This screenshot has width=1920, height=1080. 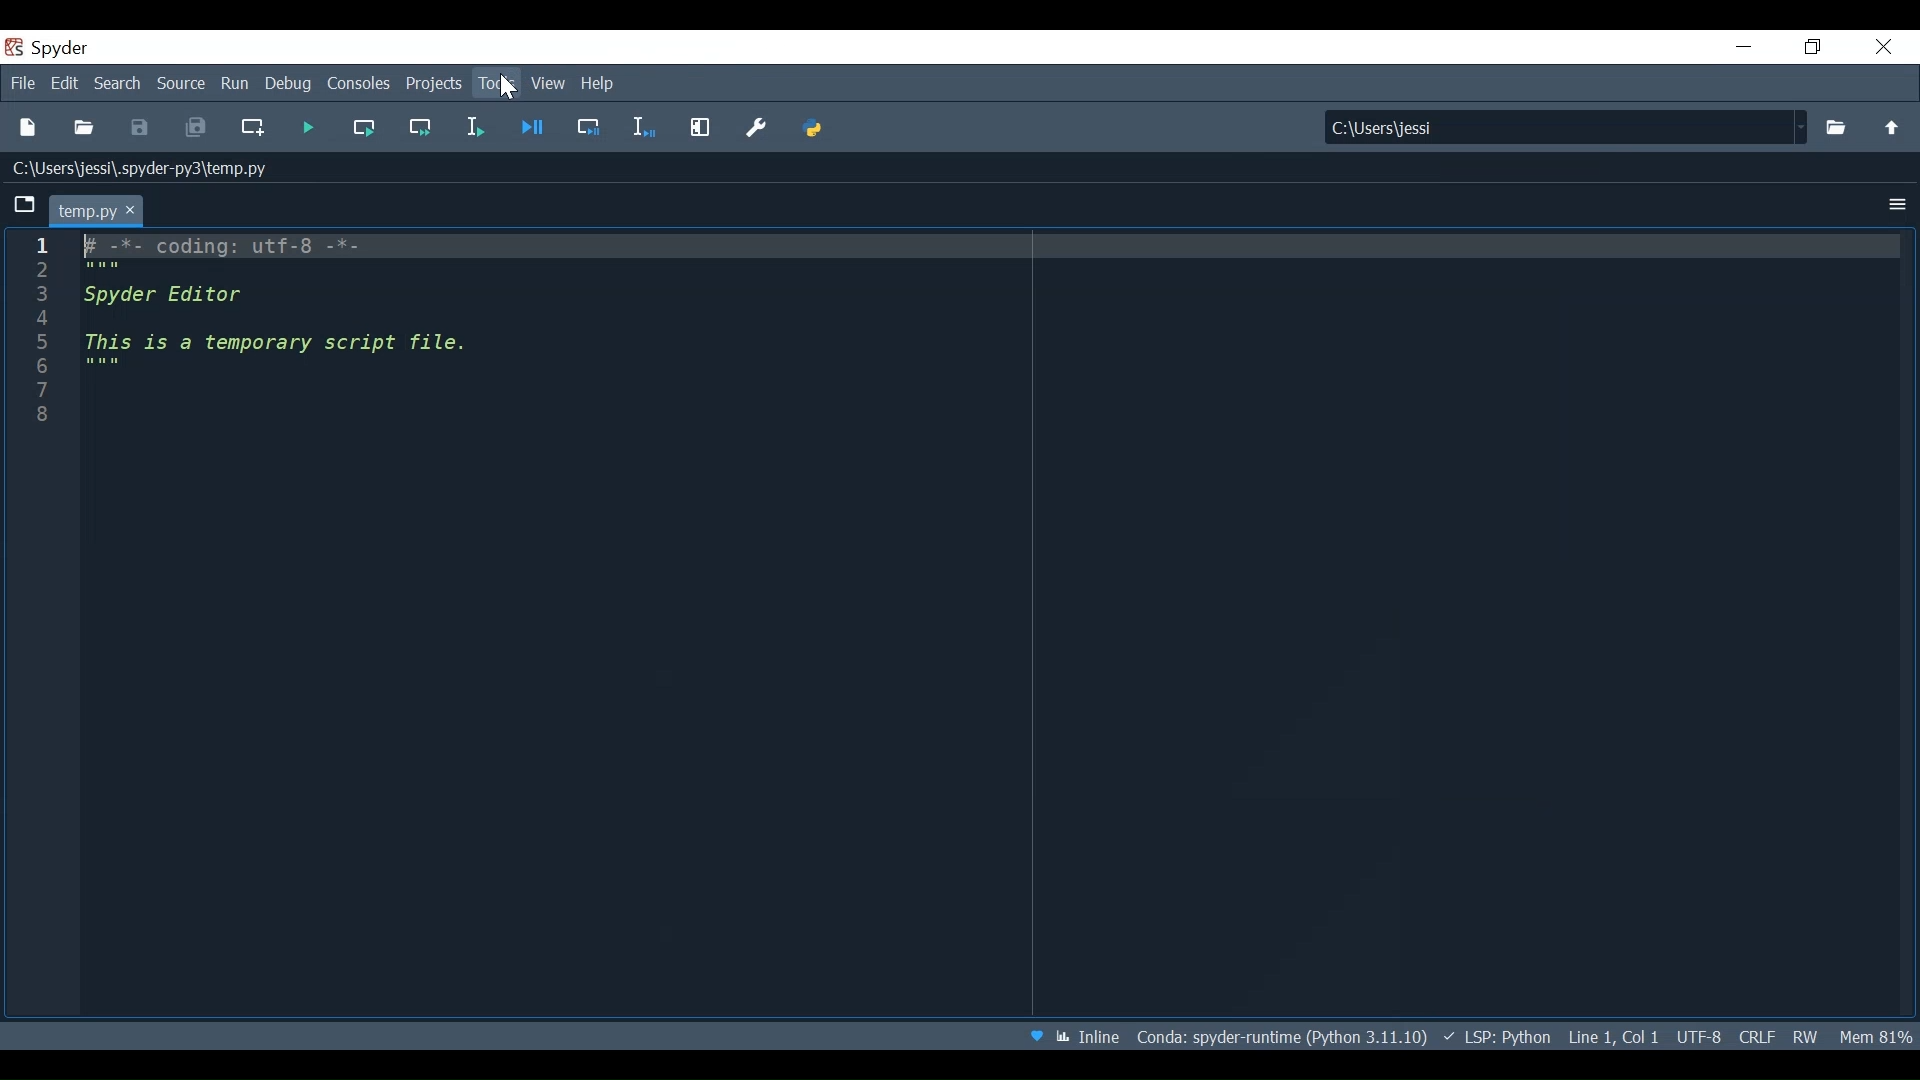 What do you see at coordinates (532, 129) in the screenshot?
I see `Debug file` at bounding box center [532, 129].